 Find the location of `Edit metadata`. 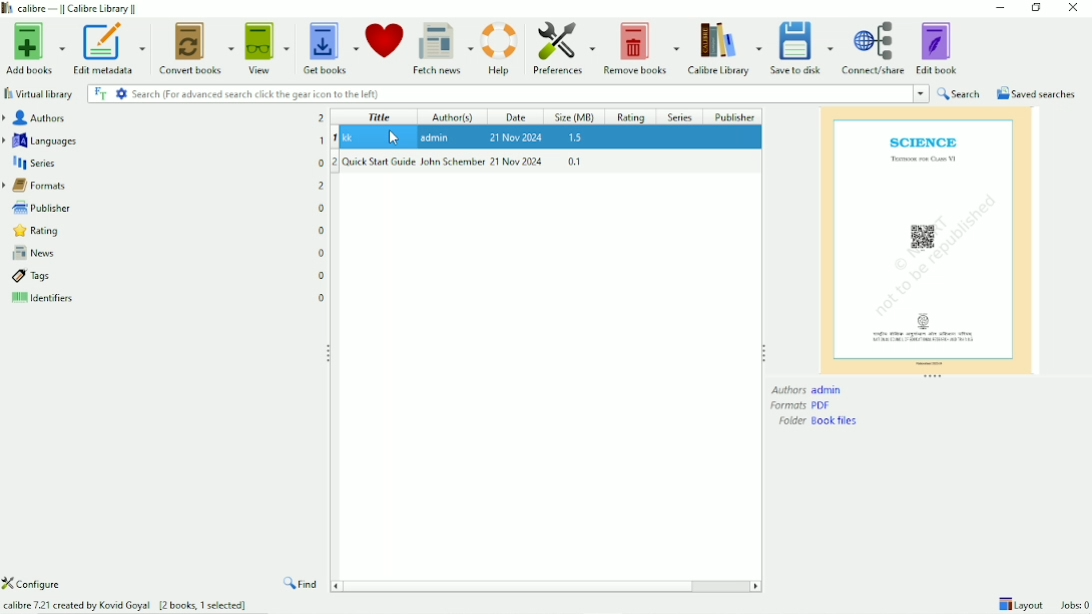

Edit metadata is located at coordinates (111, 48).